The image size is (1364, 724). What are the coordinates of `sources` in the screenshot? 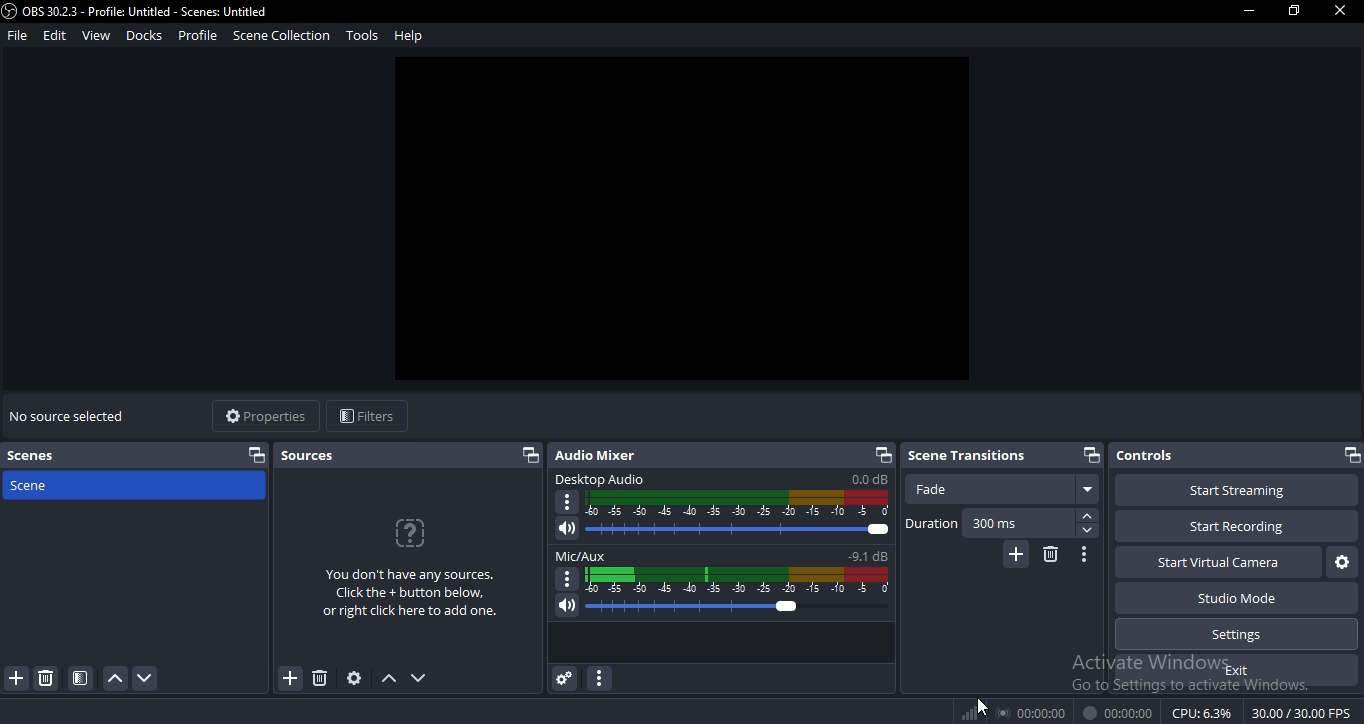 It's located at (313, 454).